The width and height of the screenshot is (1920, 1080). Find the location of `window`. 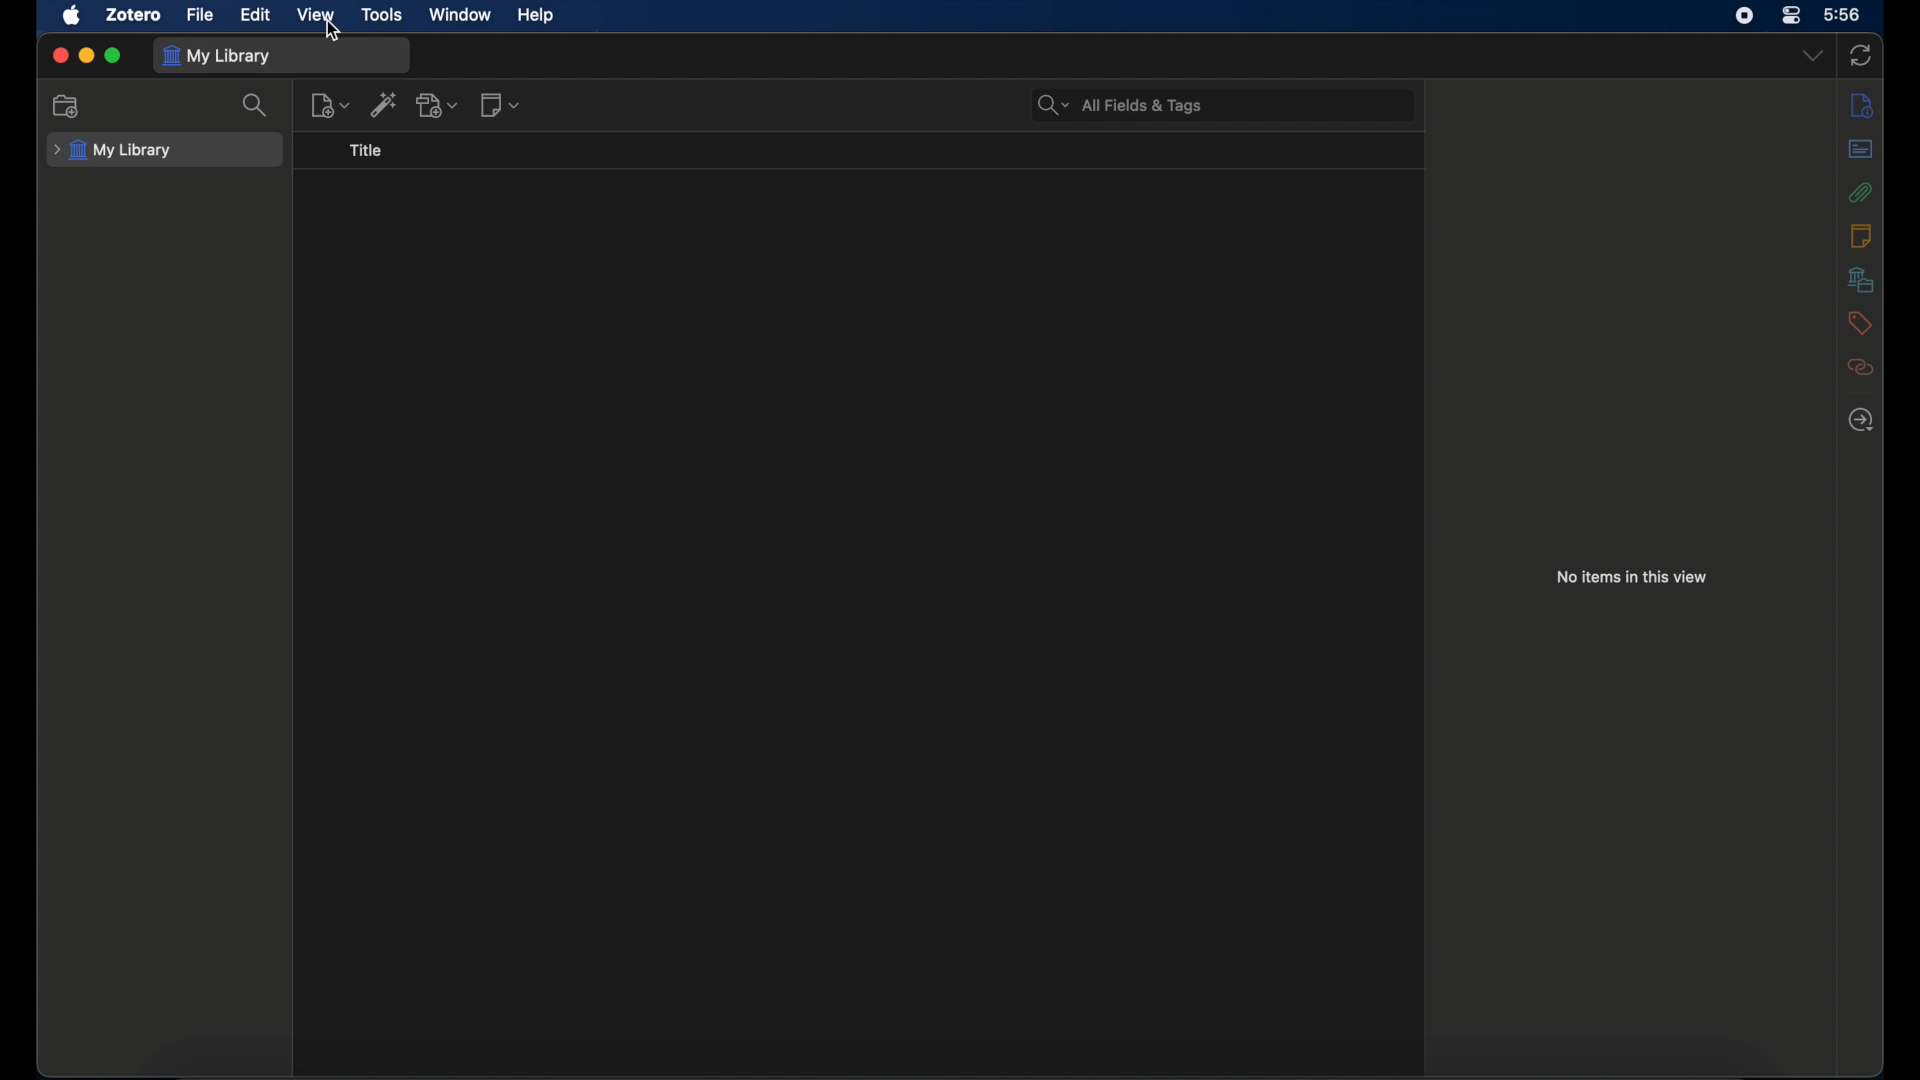

window is located at coordinates (458, 14).